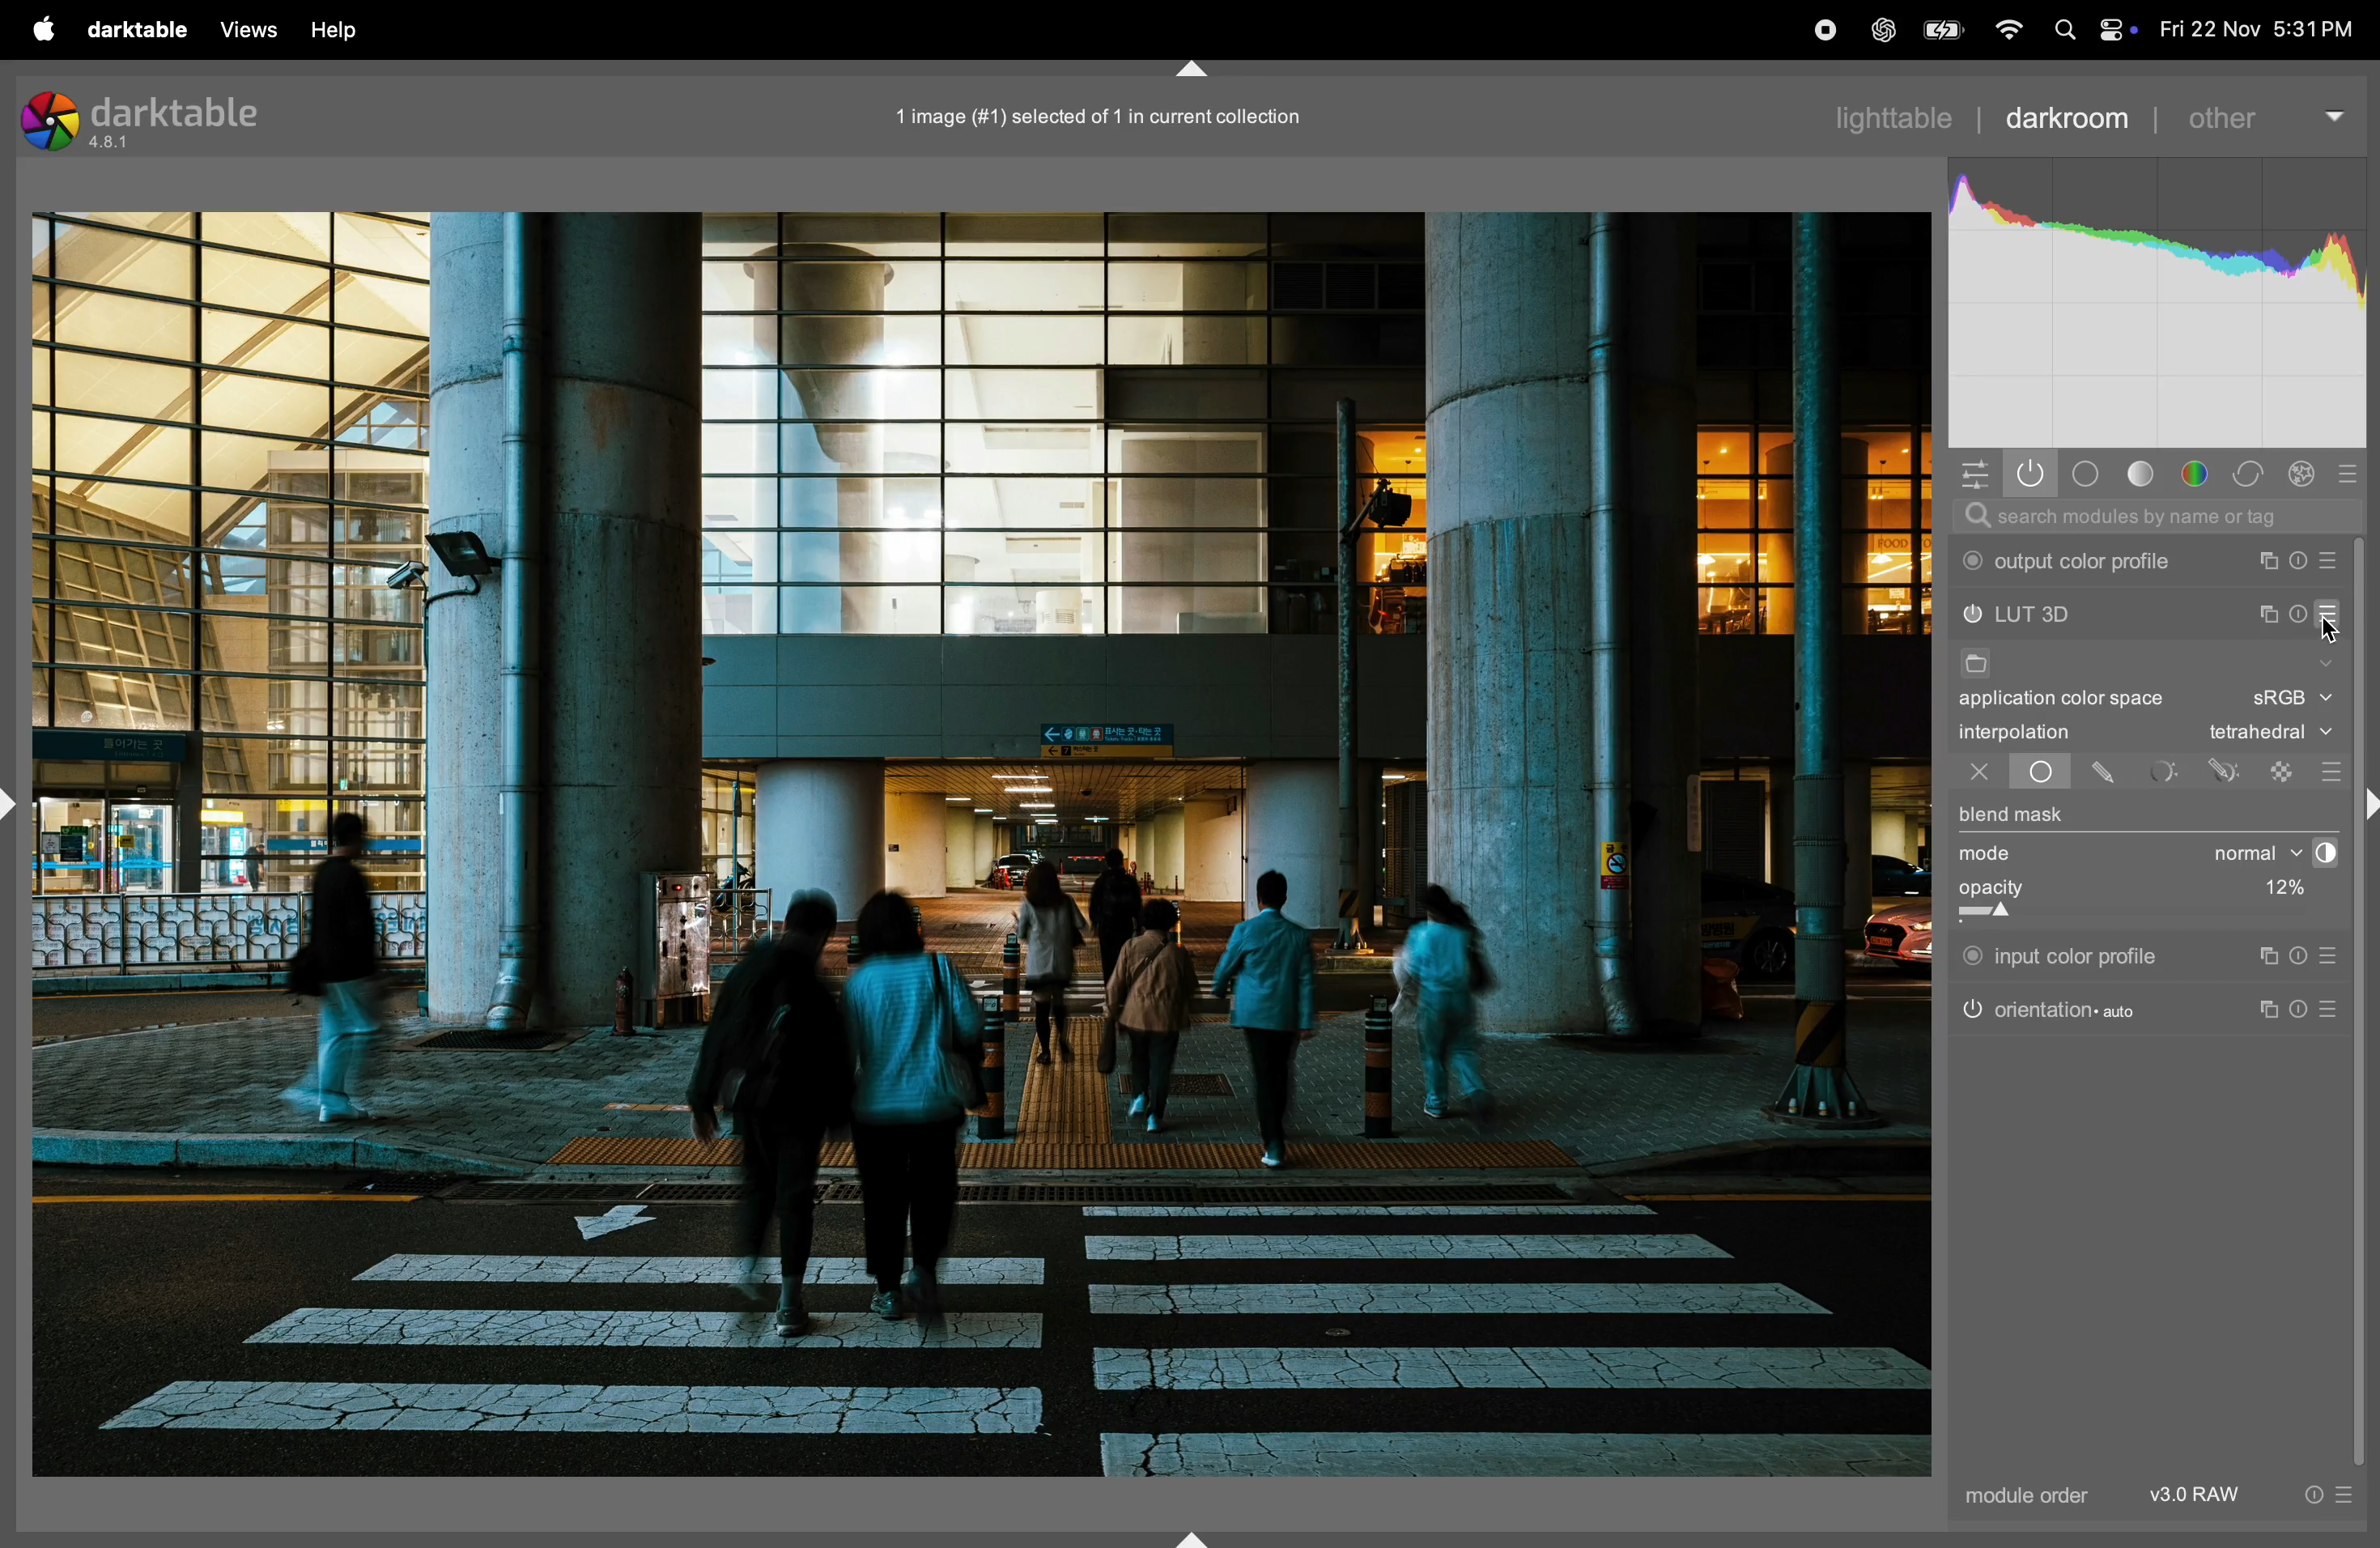 The height and width of the screenshot is (1548, 2380). Describe the element at coordinates (2334, 561) in the screenshot. I see `presets` at that location.